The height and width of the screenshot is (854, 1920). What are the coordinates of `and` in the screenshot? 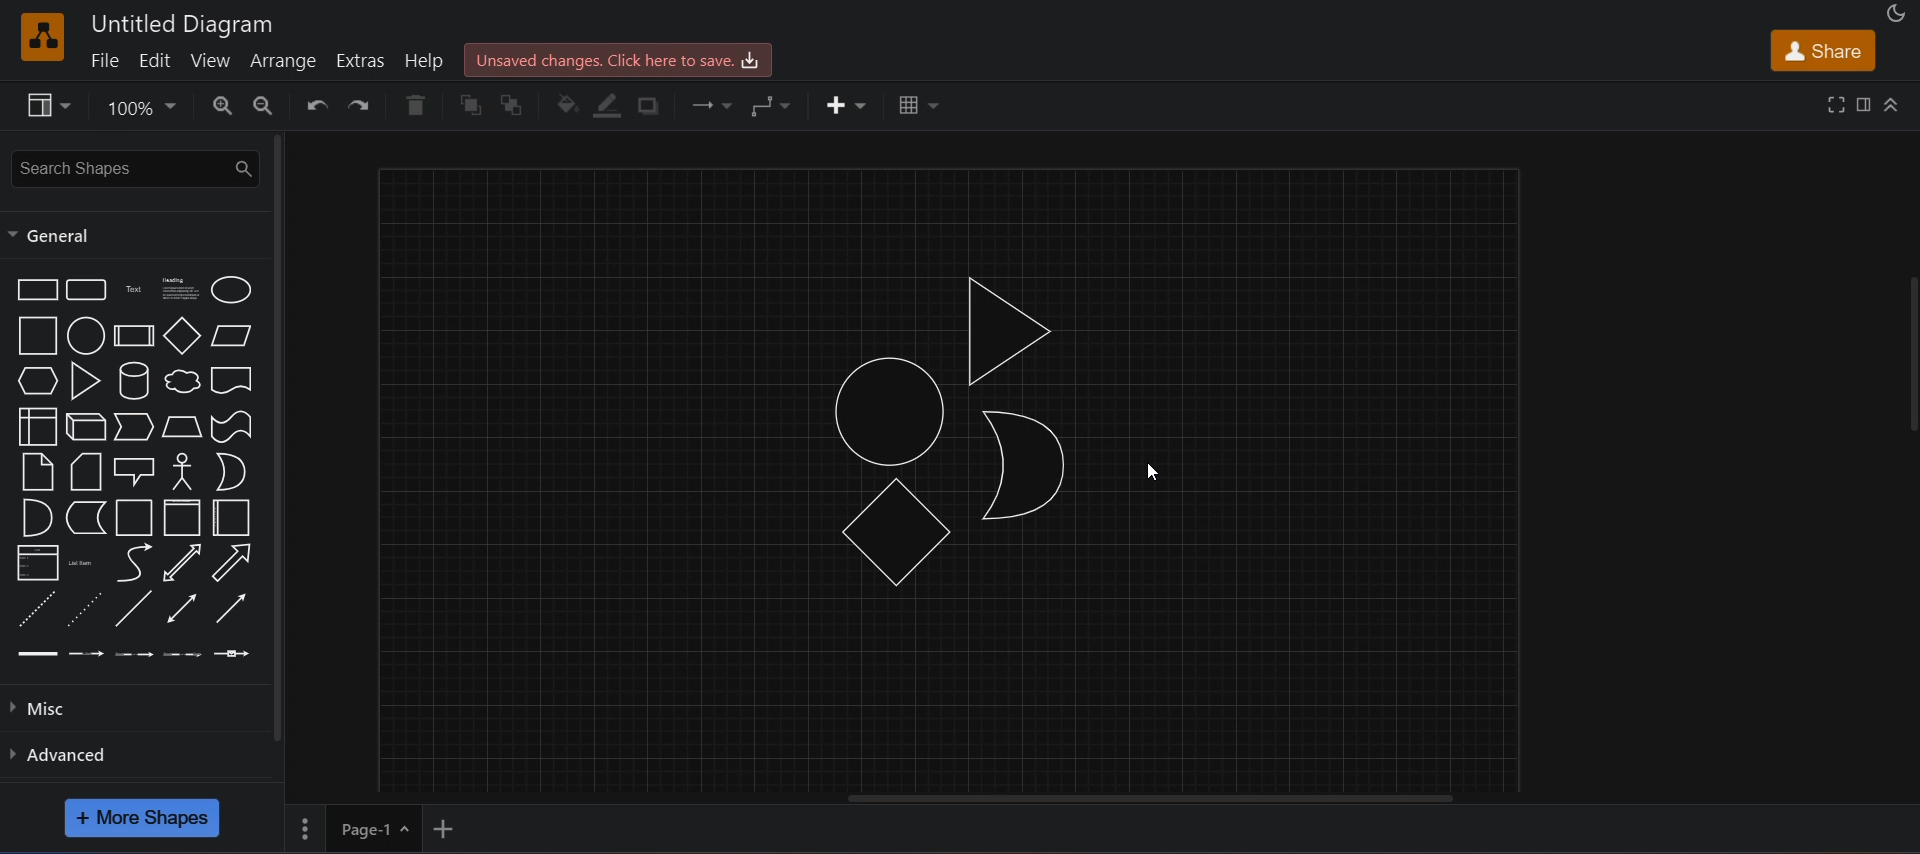 It's located at (35, 516).